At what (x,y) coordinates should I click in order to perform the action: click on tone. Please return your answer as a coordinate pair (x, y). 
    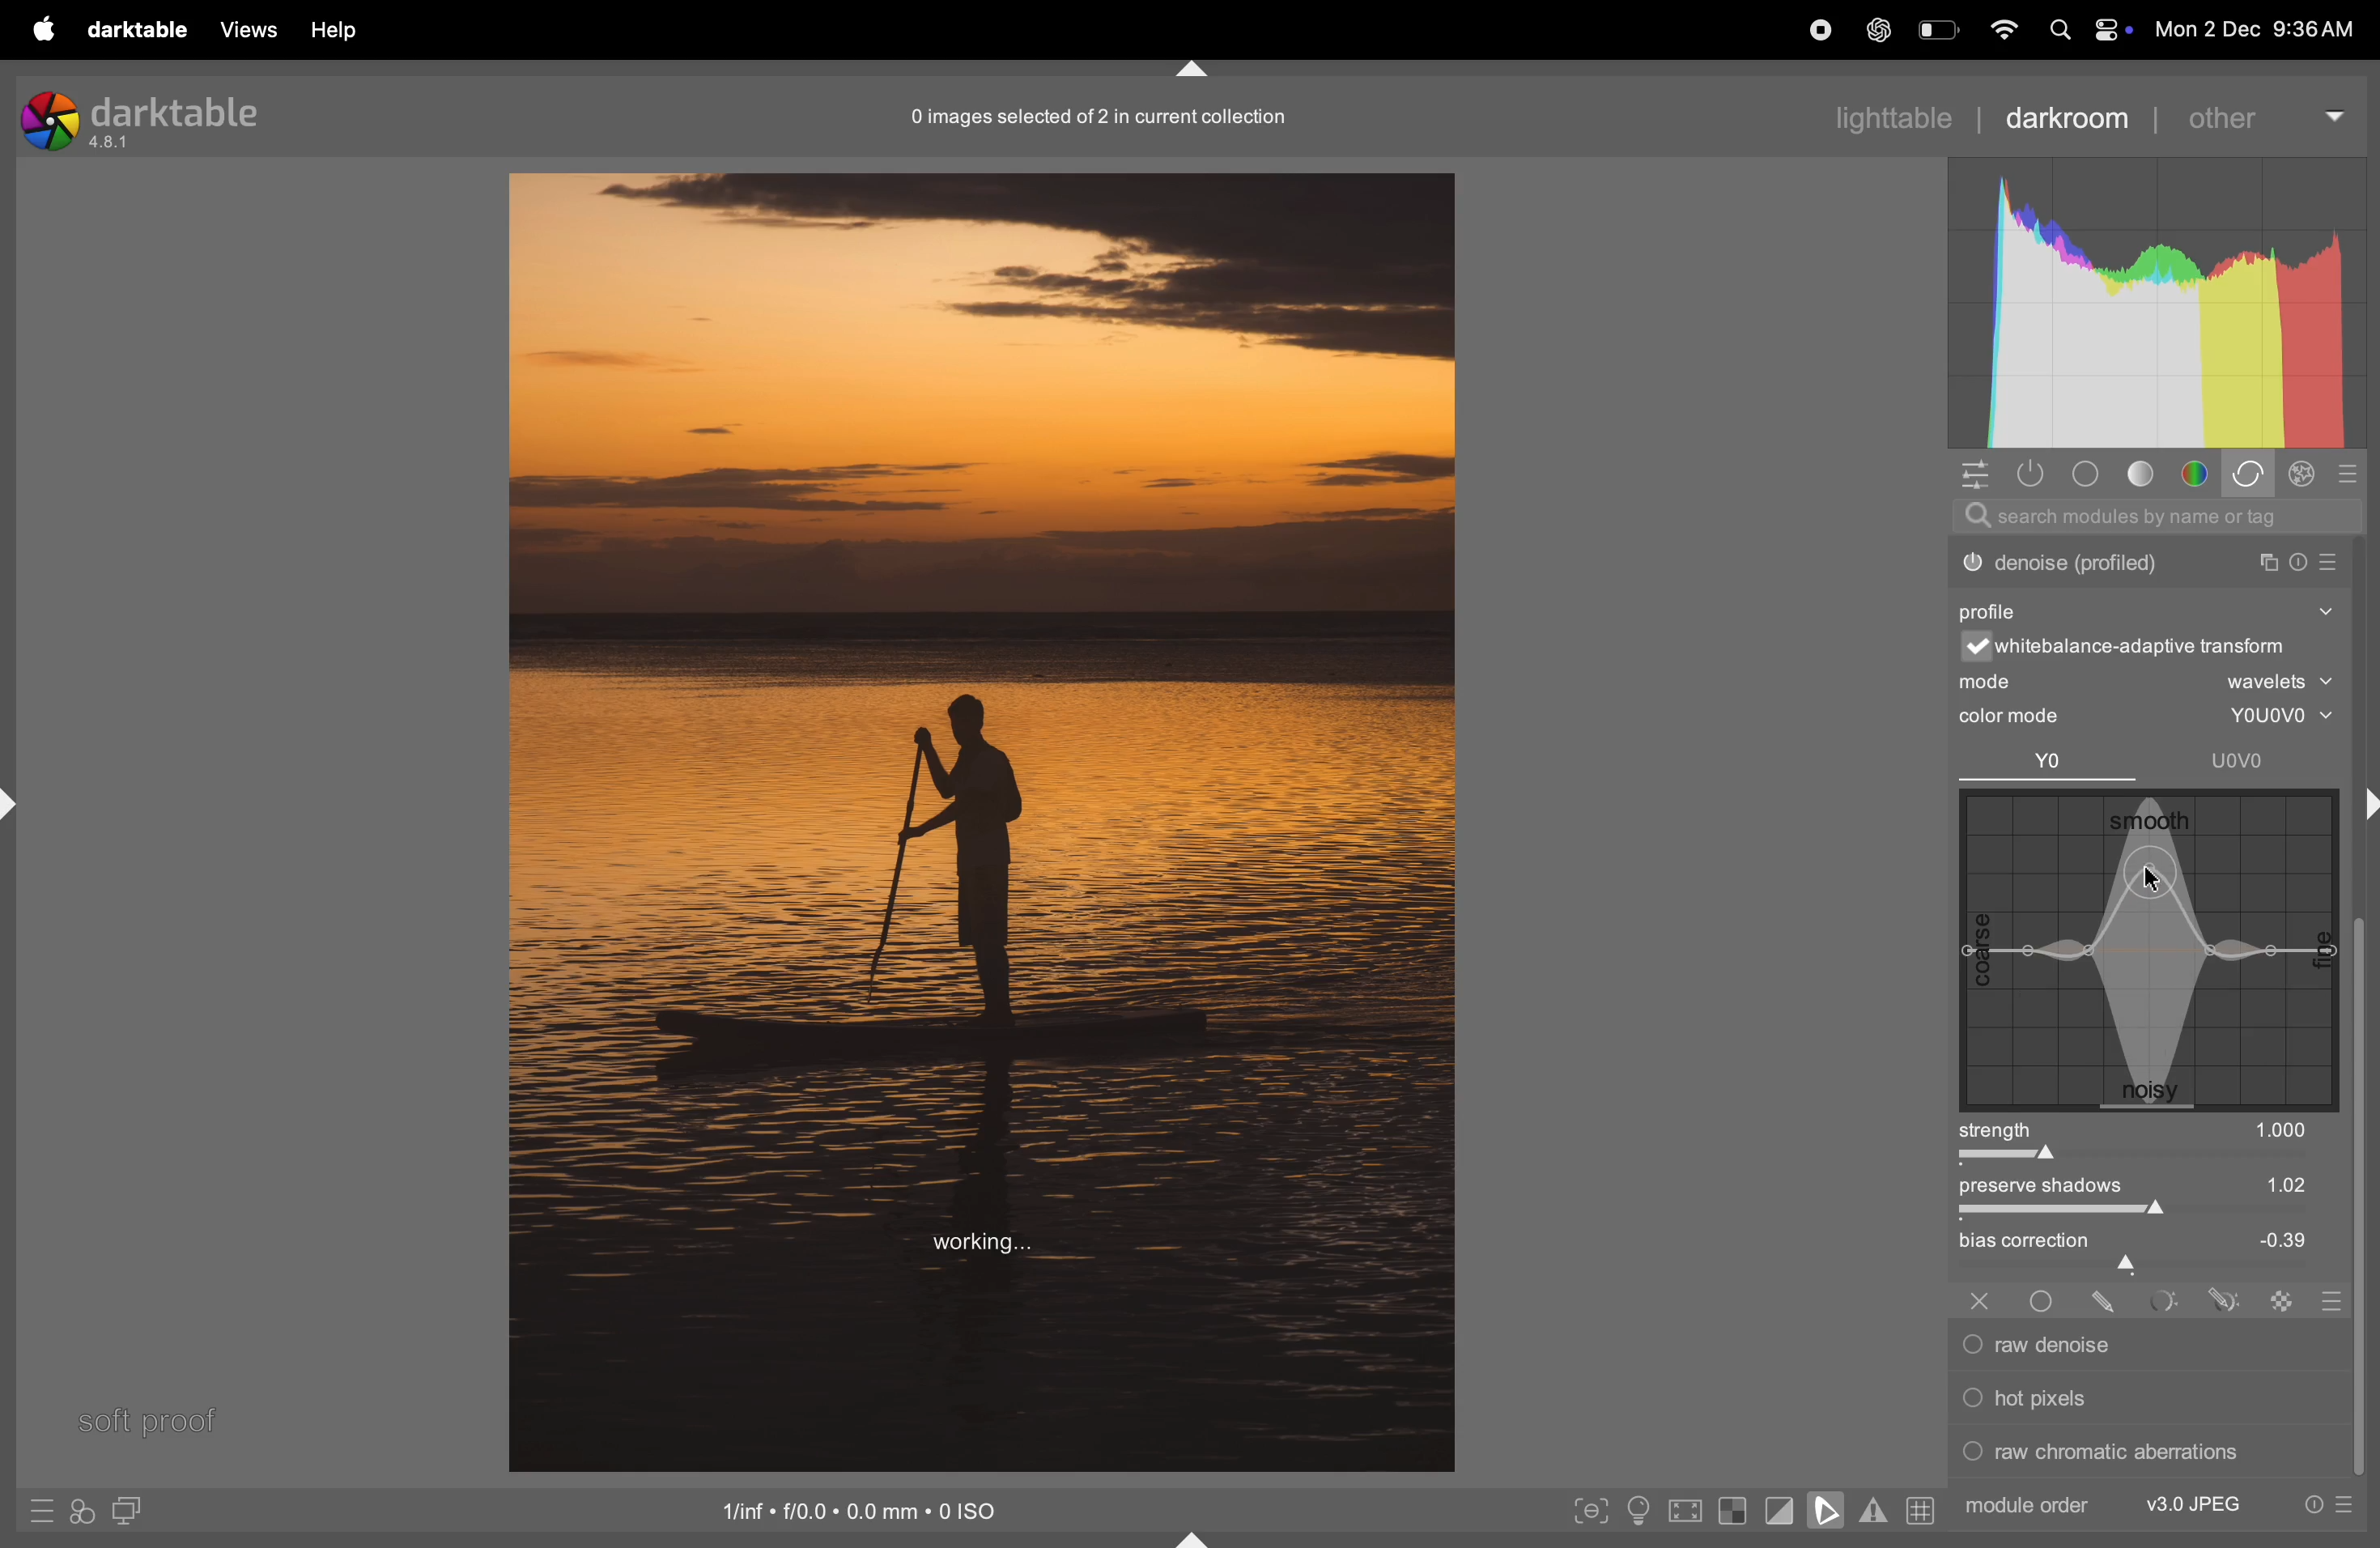
    Looking at the image, I should click on (2143, 475).